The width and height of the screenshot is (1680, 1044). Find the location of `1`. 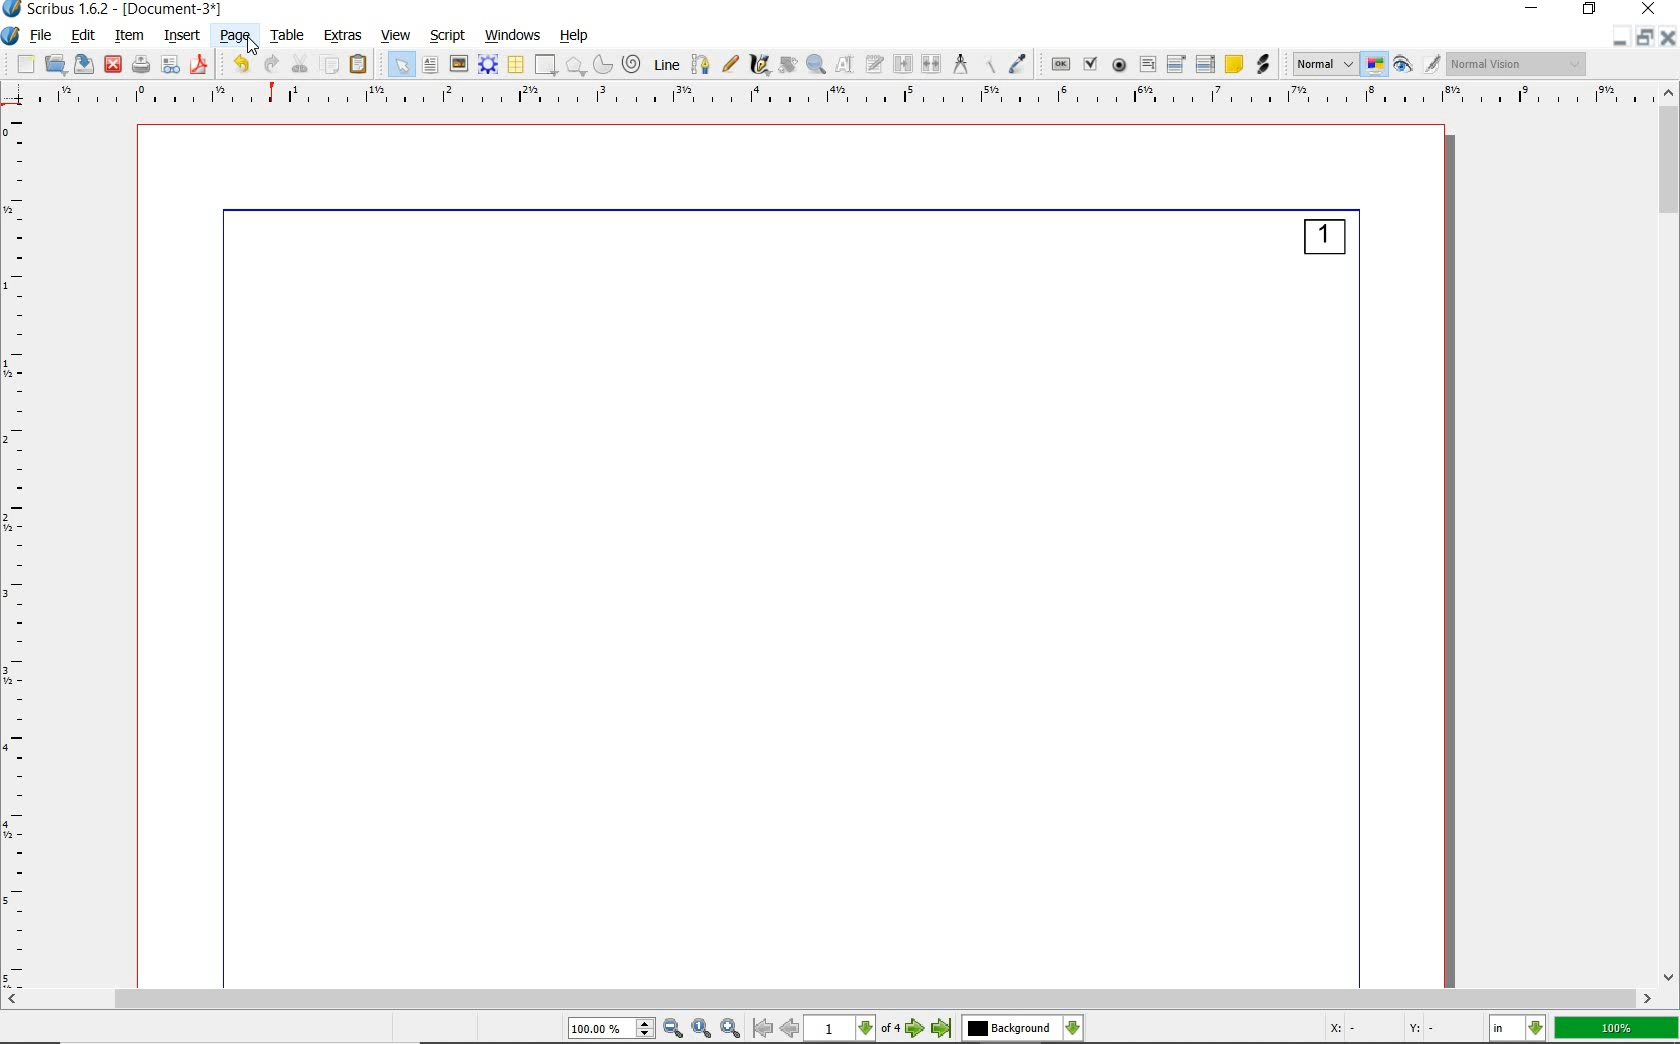

1 is located at coordinates (1324, 241).